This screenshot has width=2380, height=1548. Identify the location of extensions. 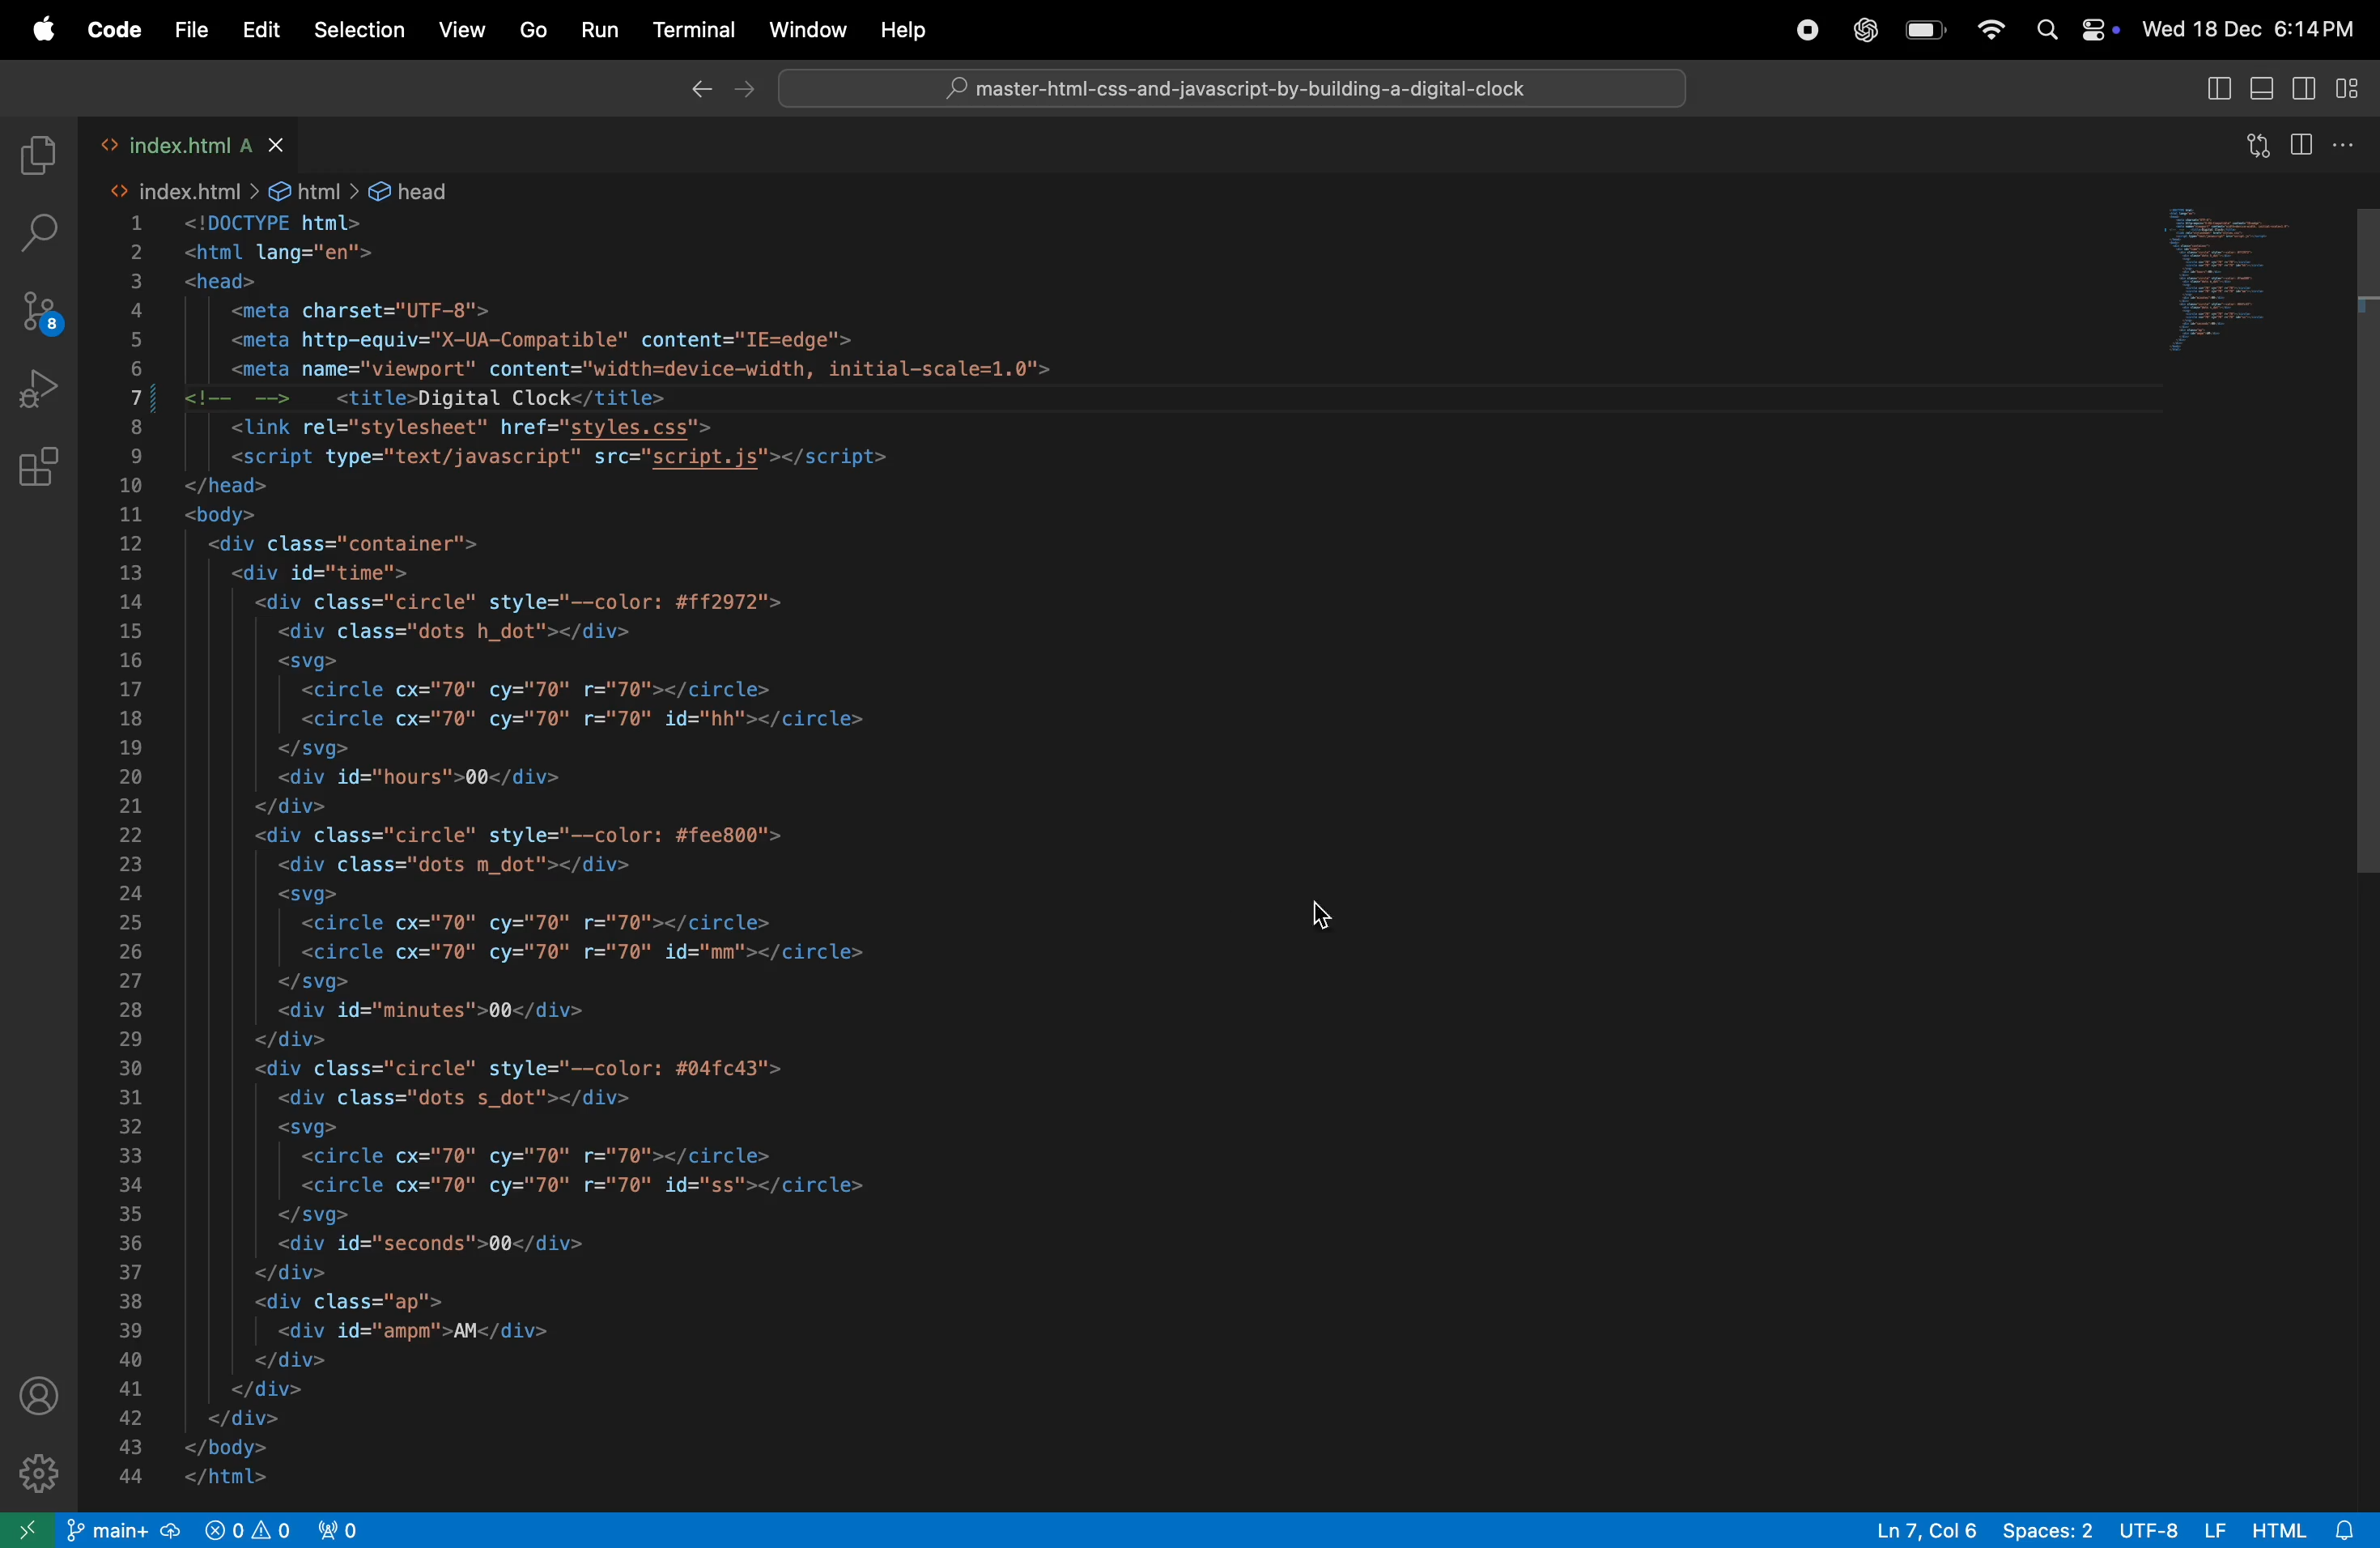
(41, 472).